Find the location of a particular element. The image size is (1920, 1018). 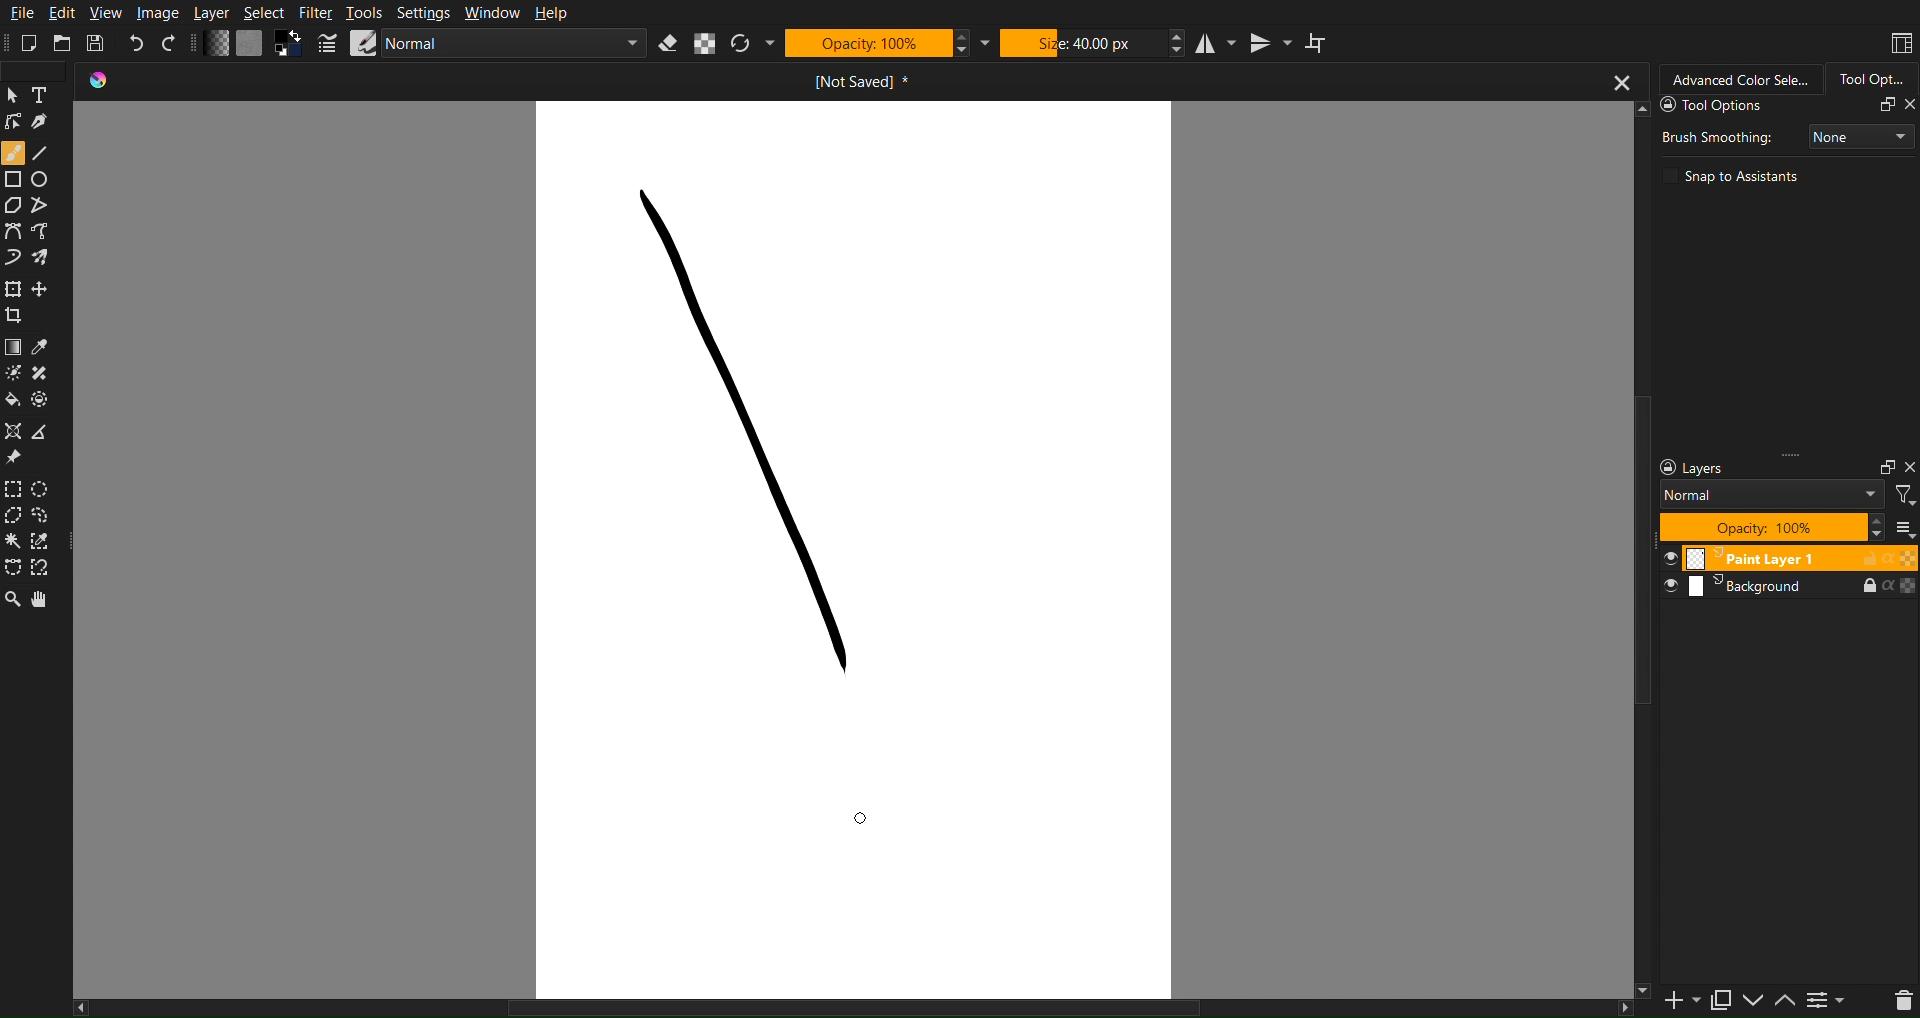

Linework is located at coordinates (14, 123).